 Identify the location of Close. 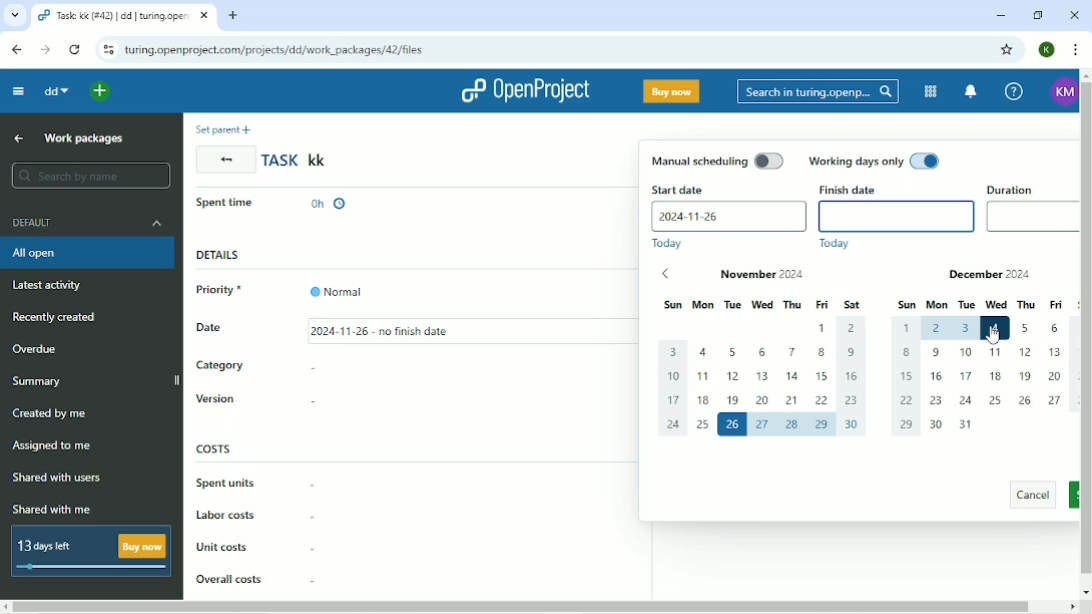
(1076, 15).